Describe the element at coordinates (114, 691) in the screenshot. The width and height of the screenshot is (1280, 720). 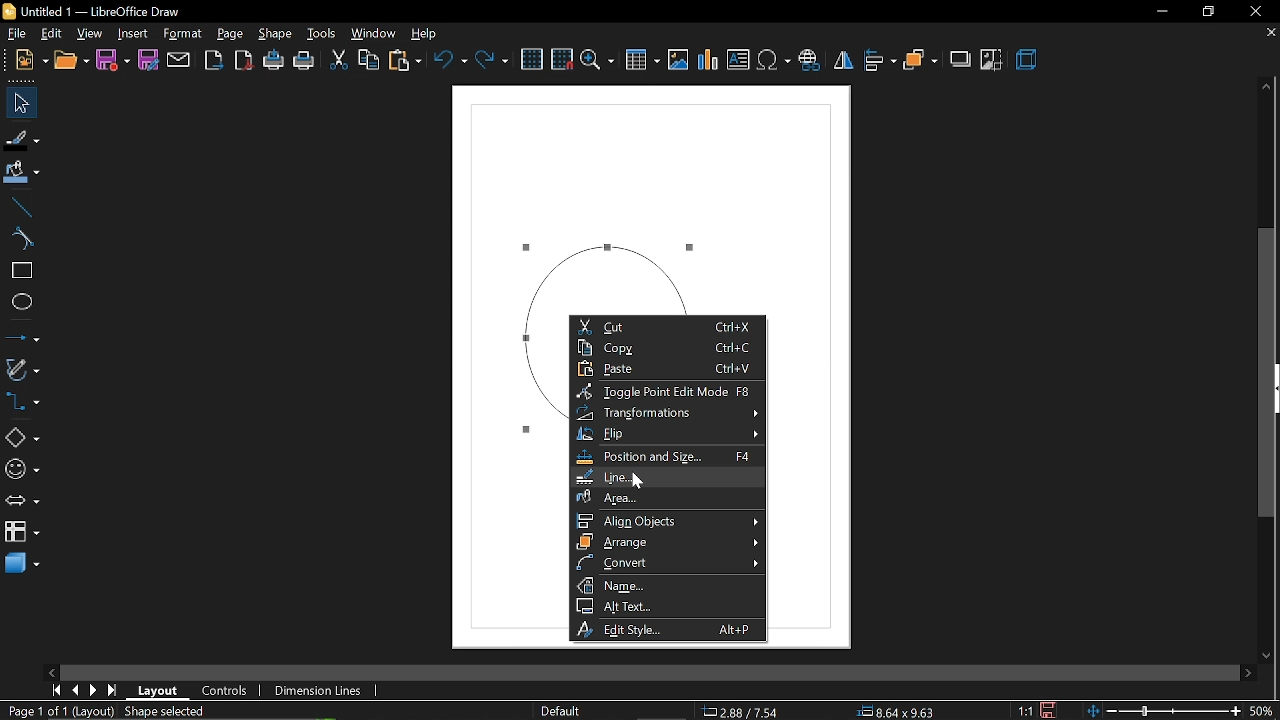
I see `go to last page` at that location.